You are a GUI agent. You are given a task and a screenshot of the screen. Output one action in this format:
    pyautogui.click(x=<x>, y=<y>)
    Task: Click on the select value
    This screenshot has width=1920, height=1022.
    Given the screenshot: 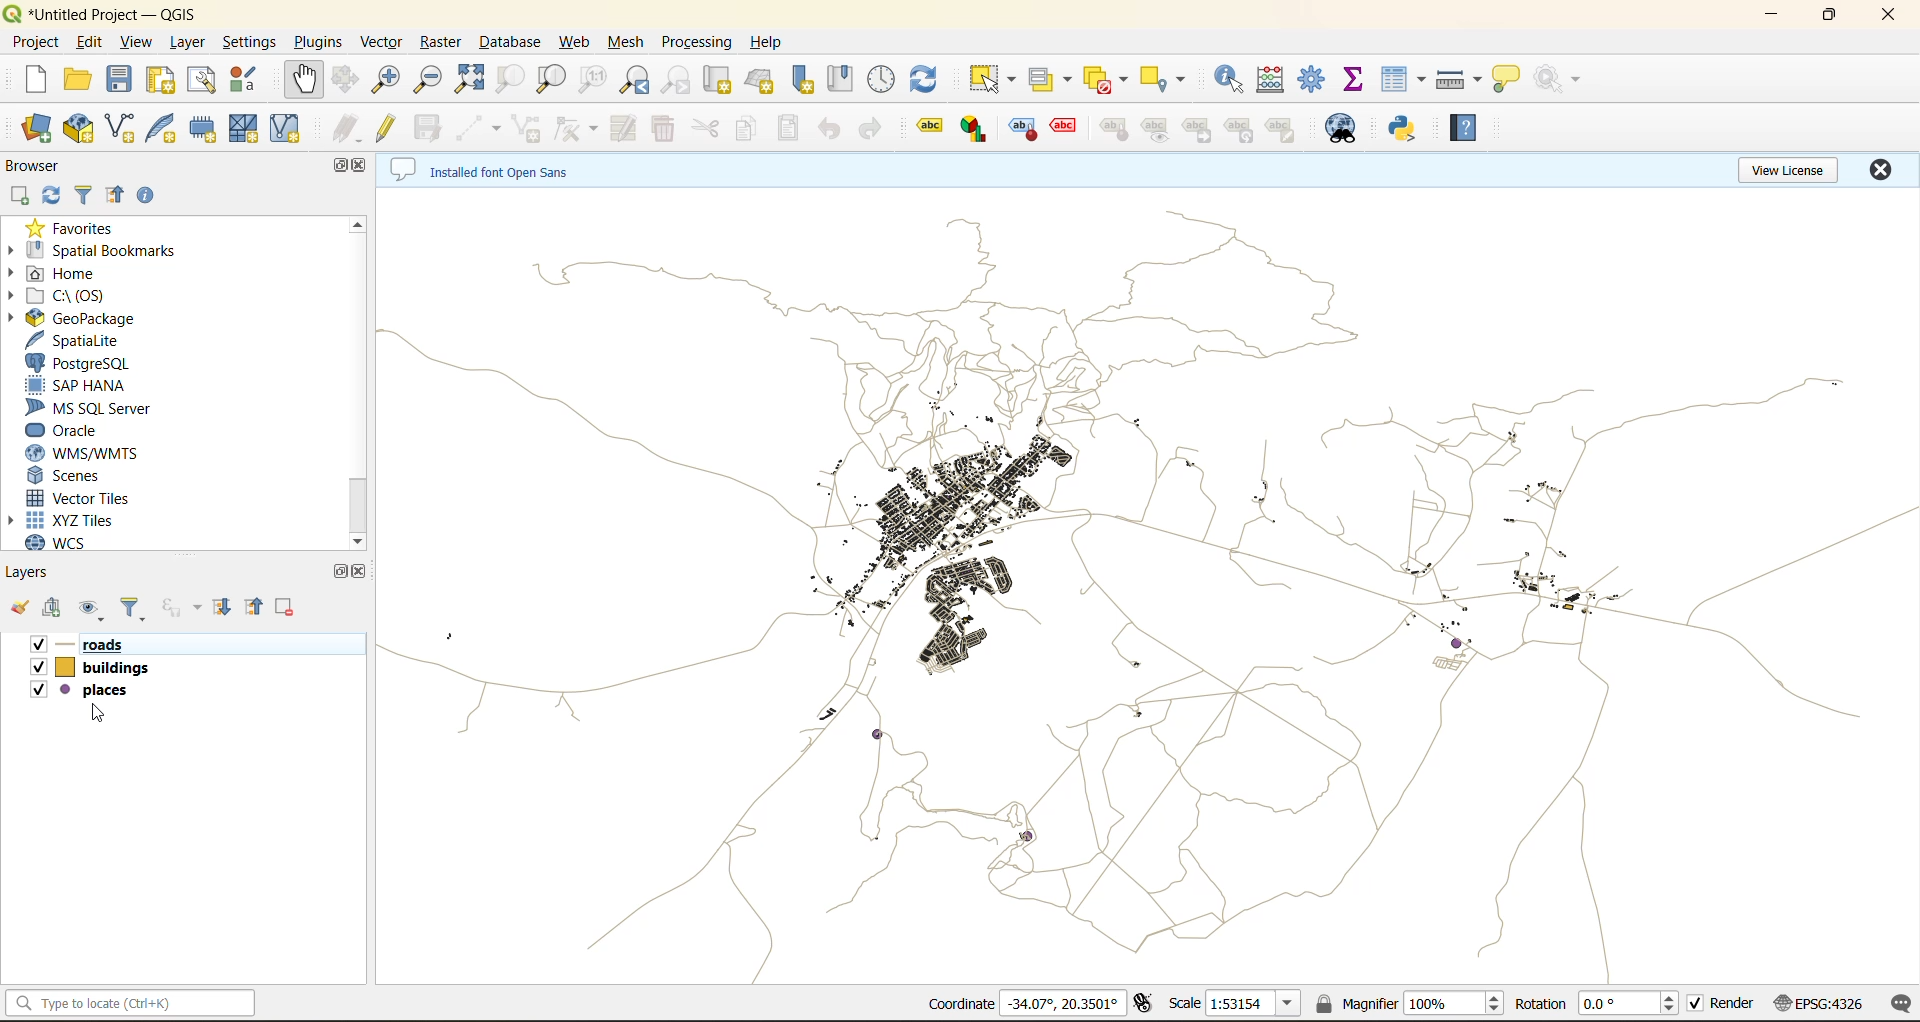 What is the action you would take?
    pyautogui.click(x=1054, y=77)
    